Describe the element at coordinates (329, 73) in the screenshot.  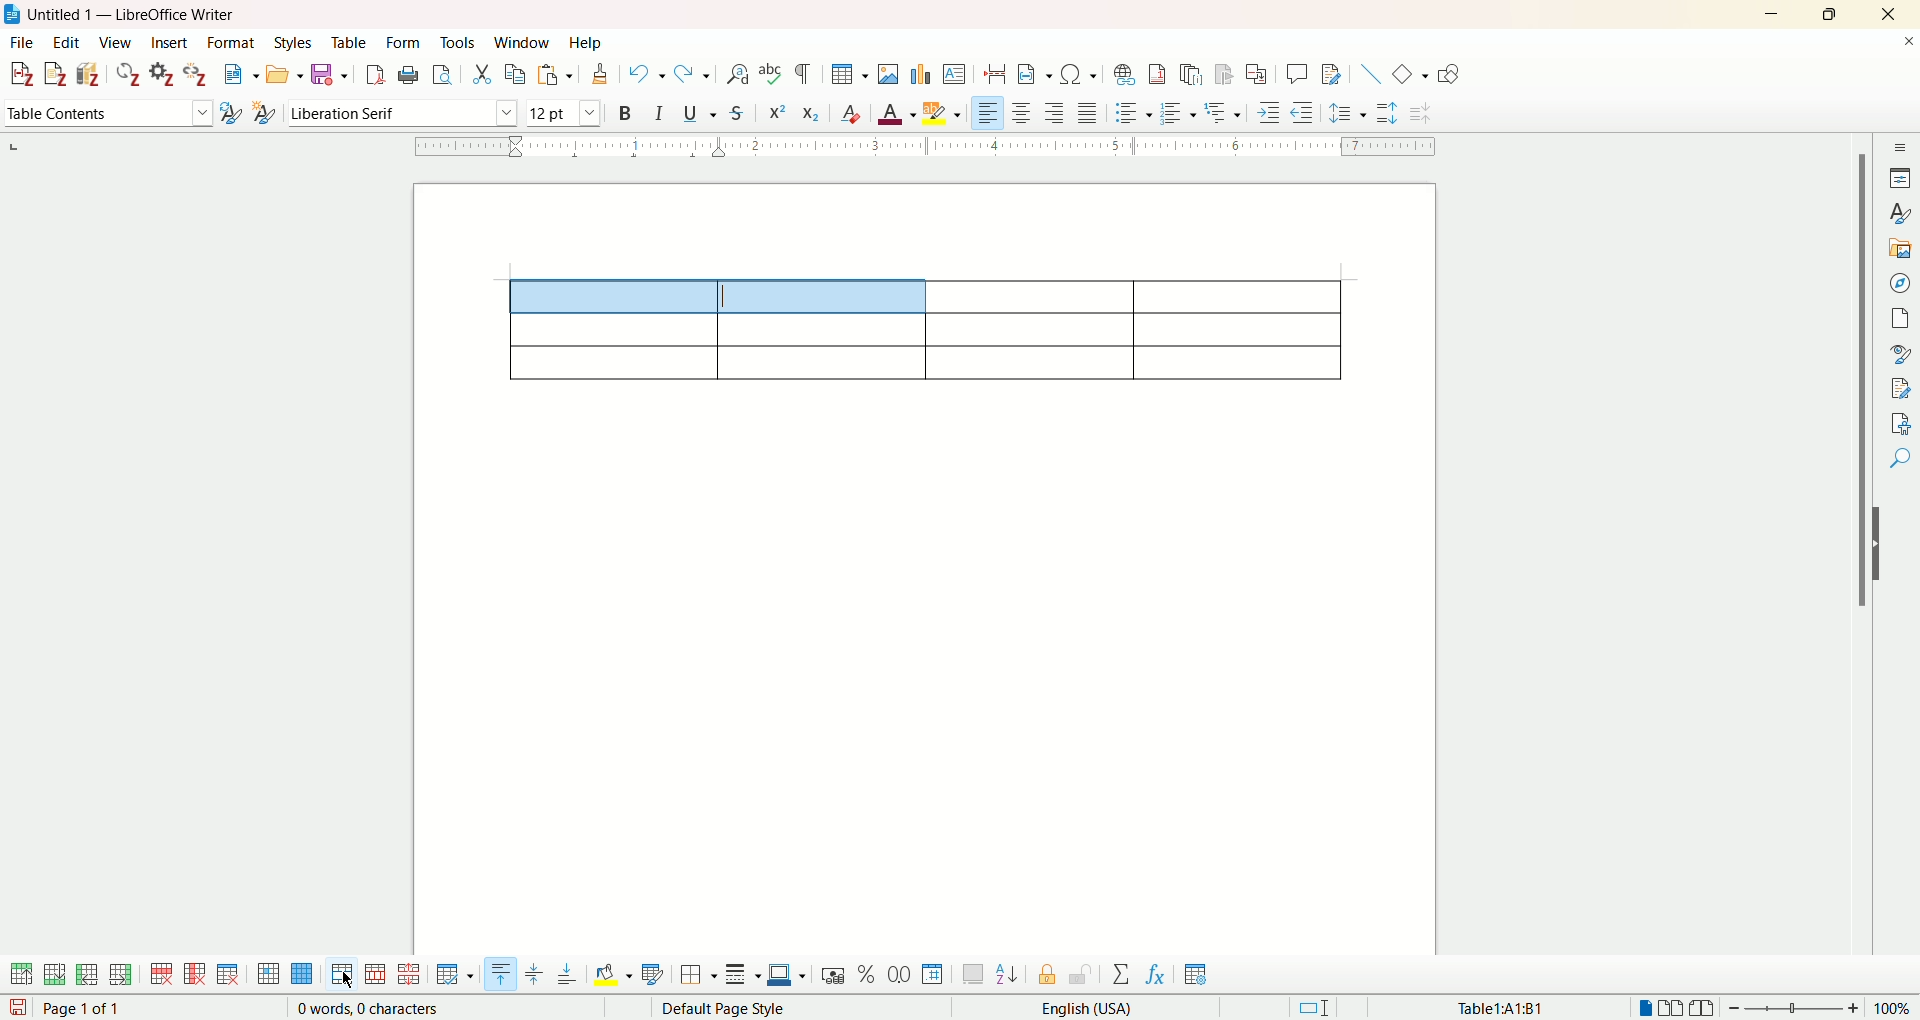
I see `save` at that location.